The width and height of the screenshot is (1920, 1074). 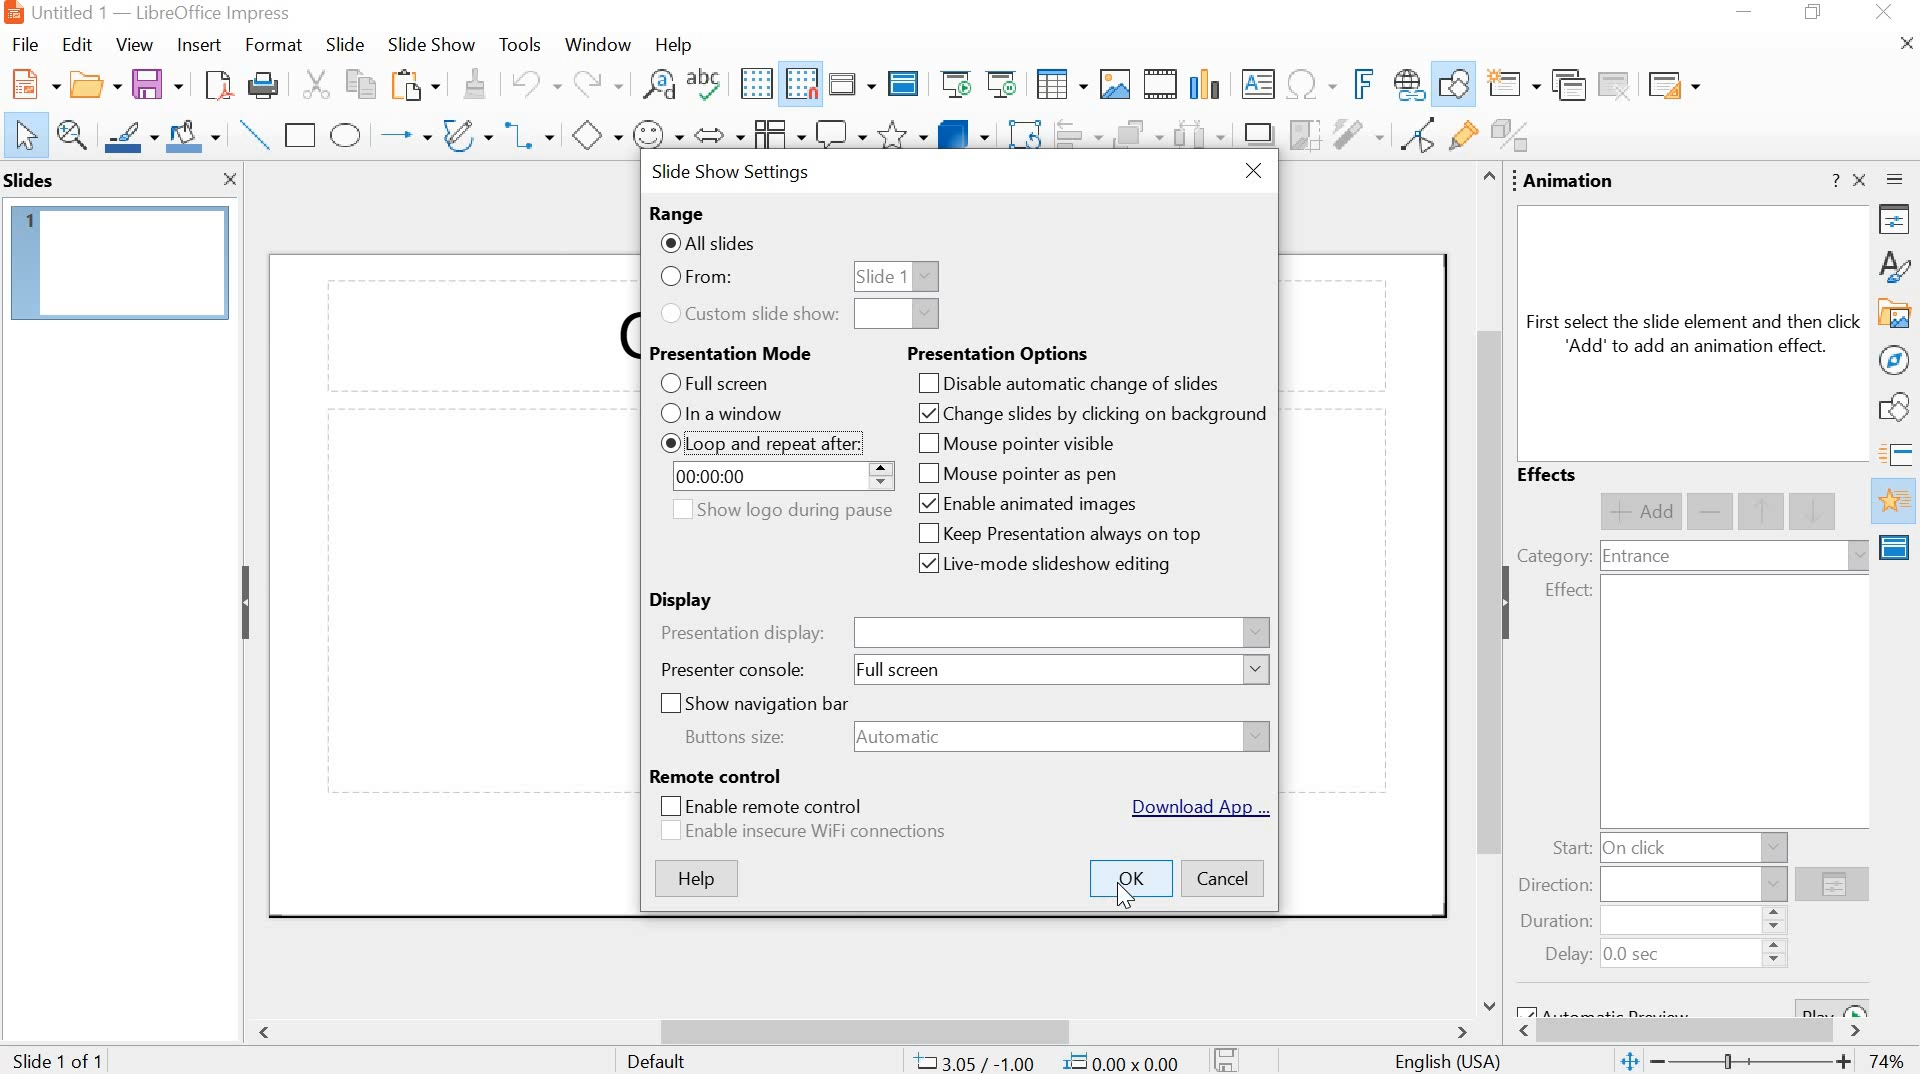 What do you see at coordinates (745, 633) in the screenshot?
I see `presentation display` at bounding box center [745, 633].